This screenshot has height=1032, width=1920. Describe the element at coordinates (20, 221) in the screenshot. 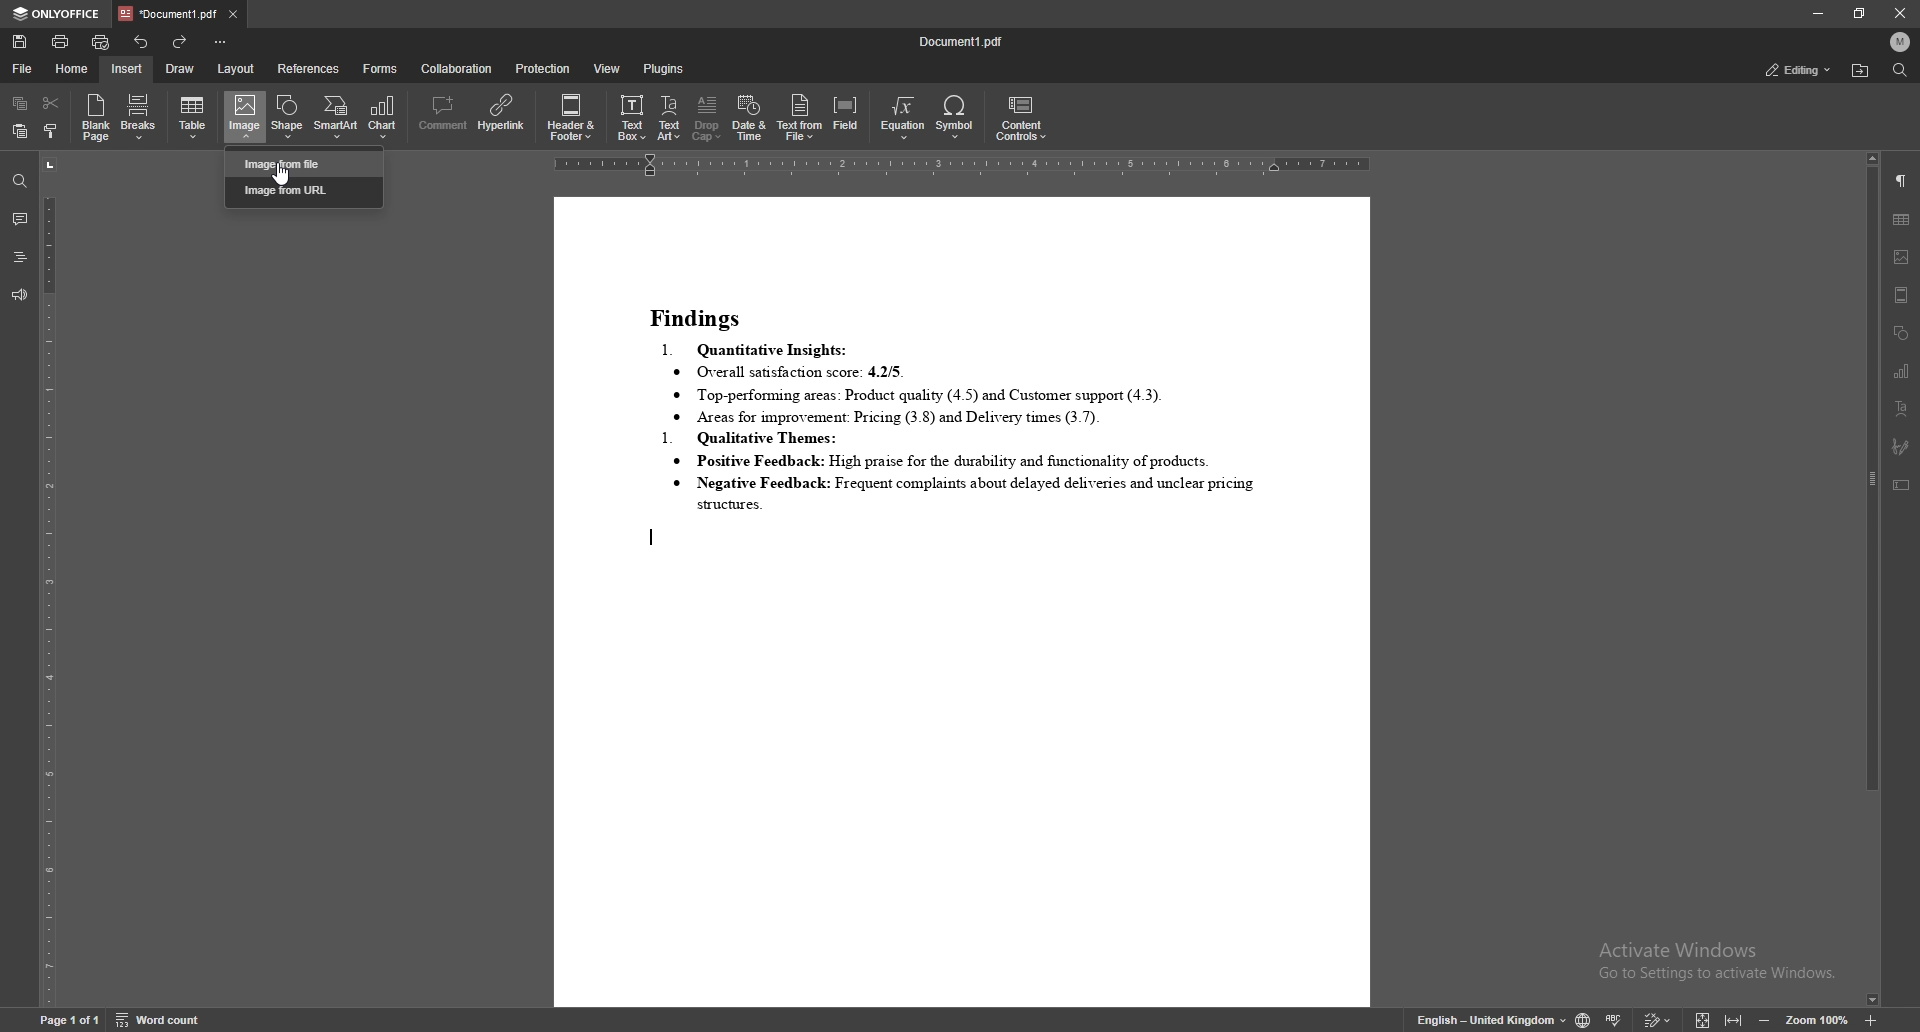

I see `comment` at that location.